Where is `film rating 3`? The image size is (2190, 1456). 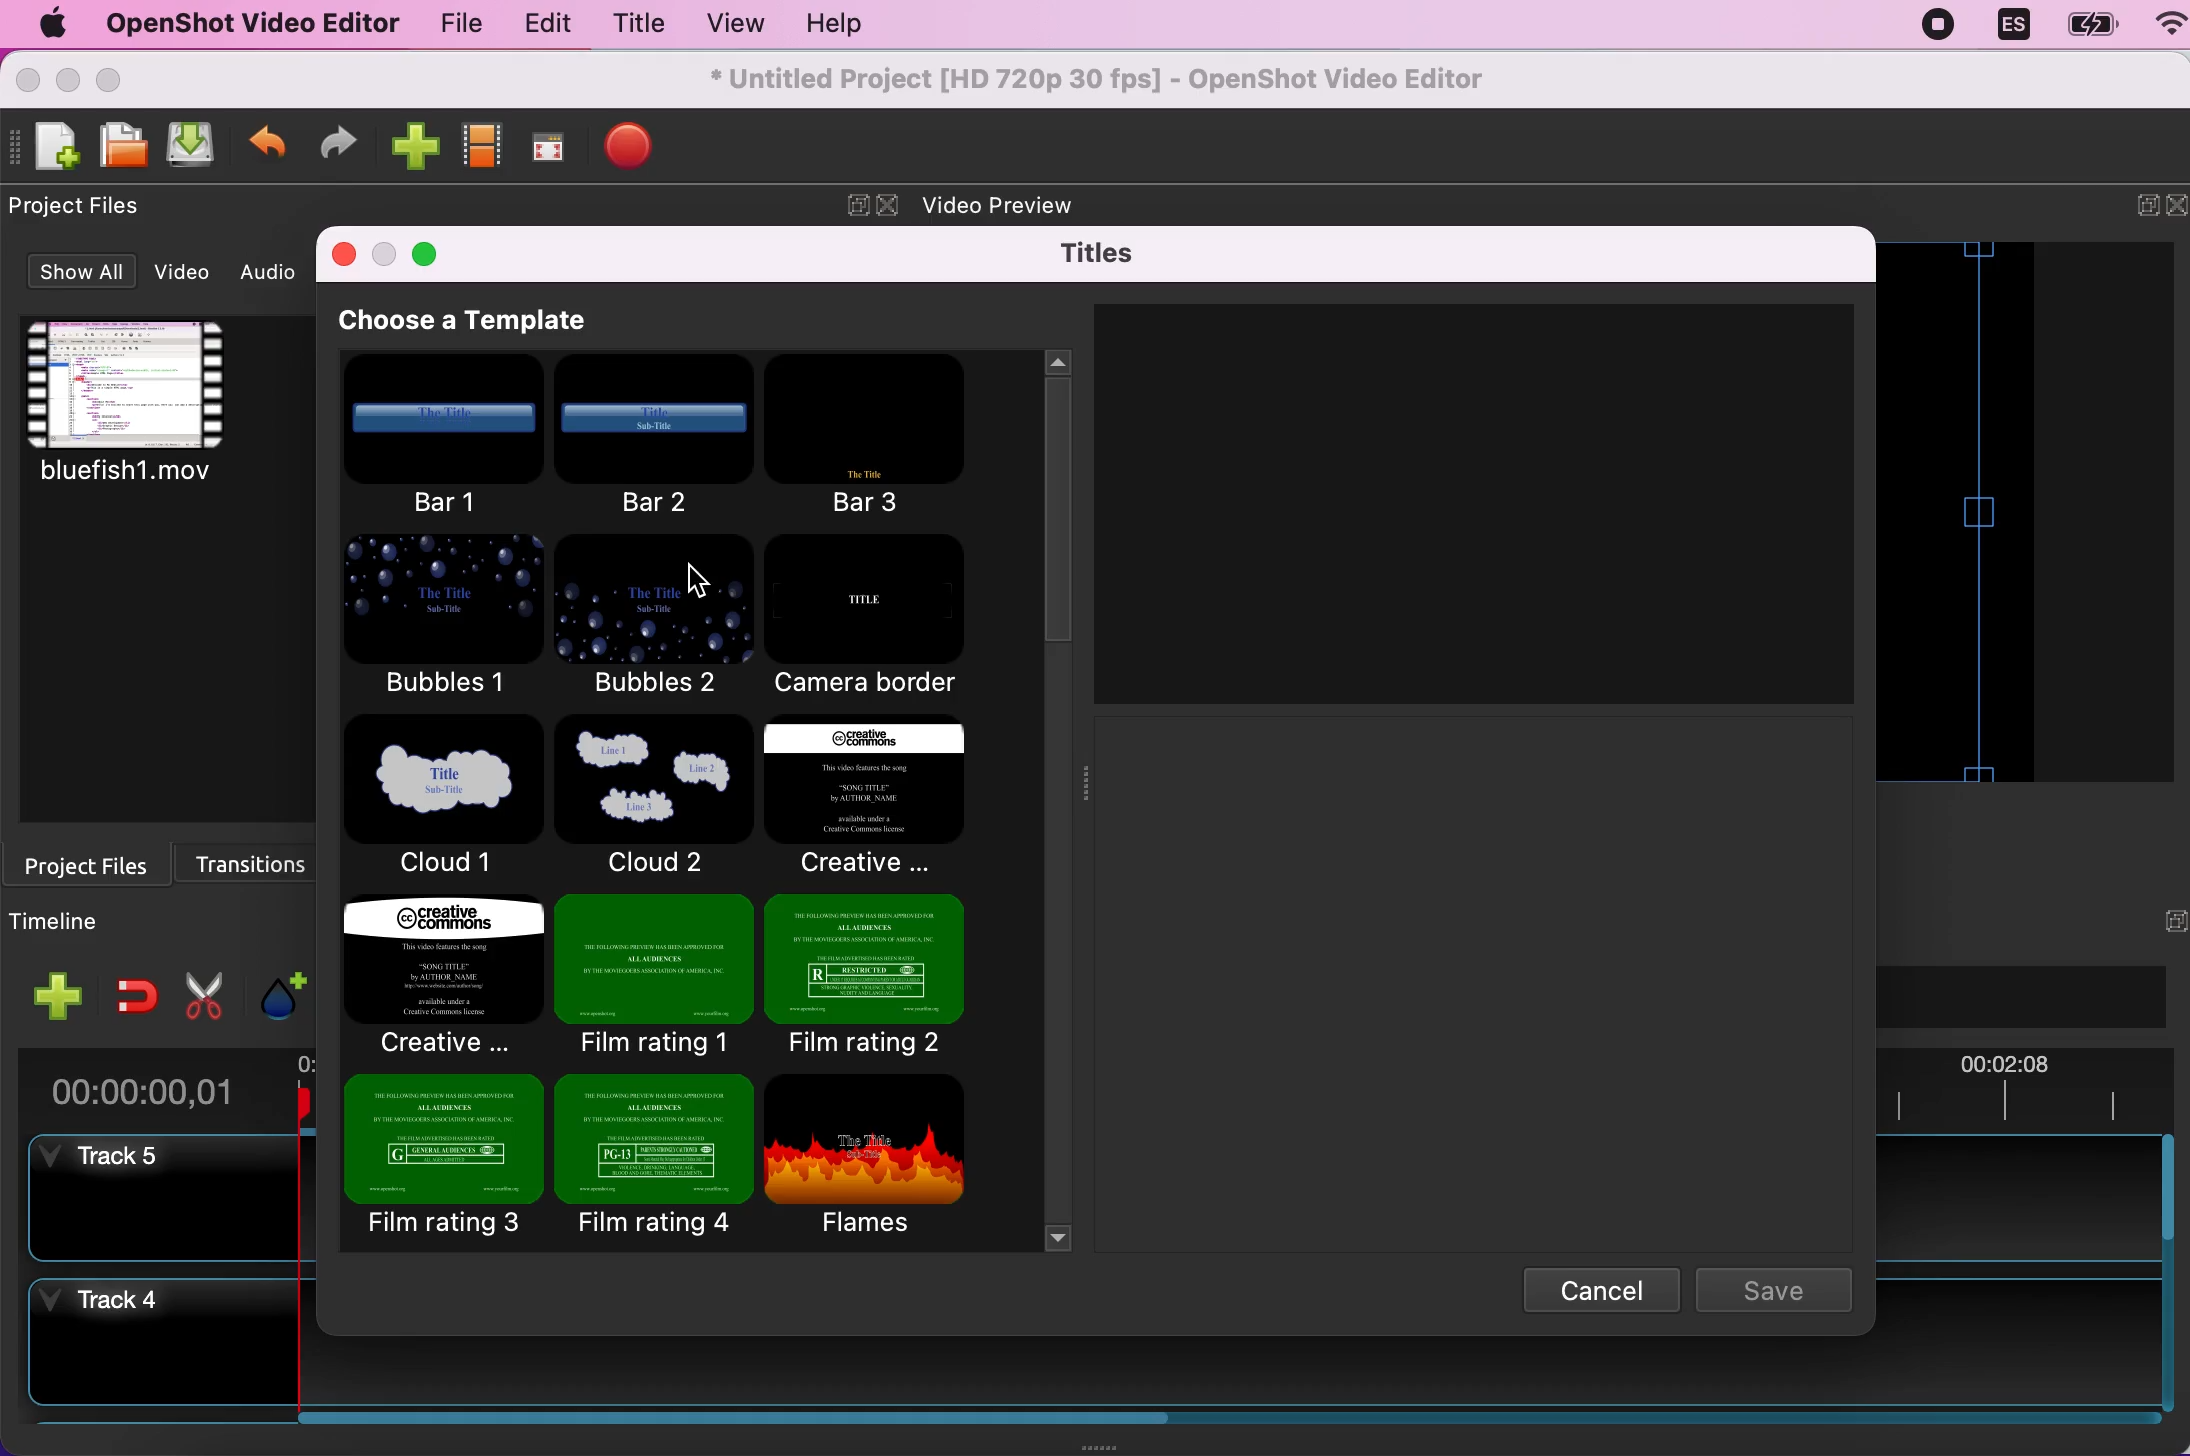 film rating 3 is located at coordinates (443, 1161).